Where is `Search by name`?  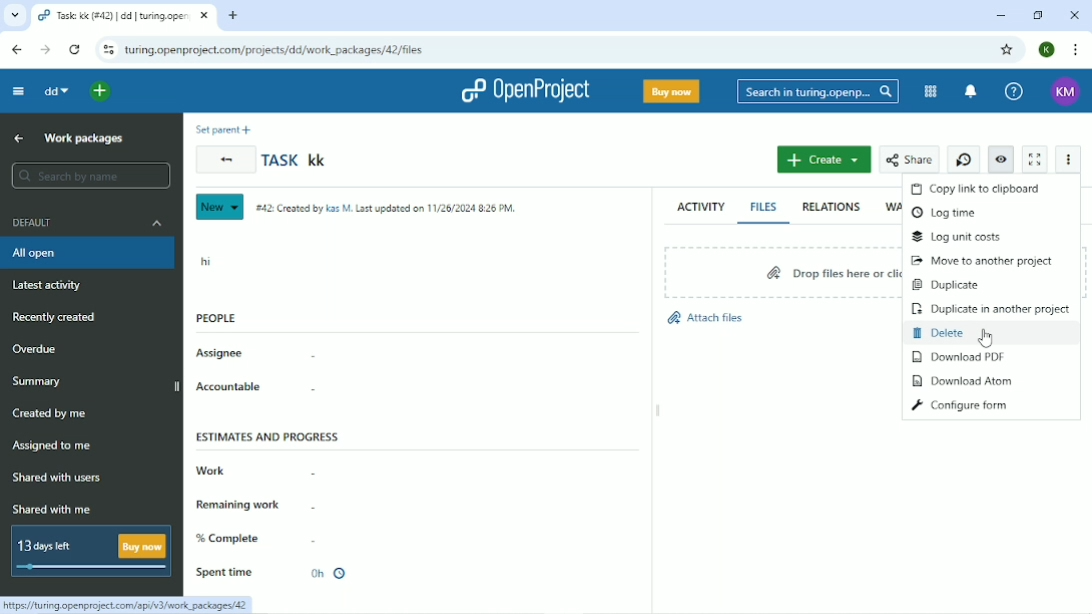
Search by name is located at coordinates (92, 176).